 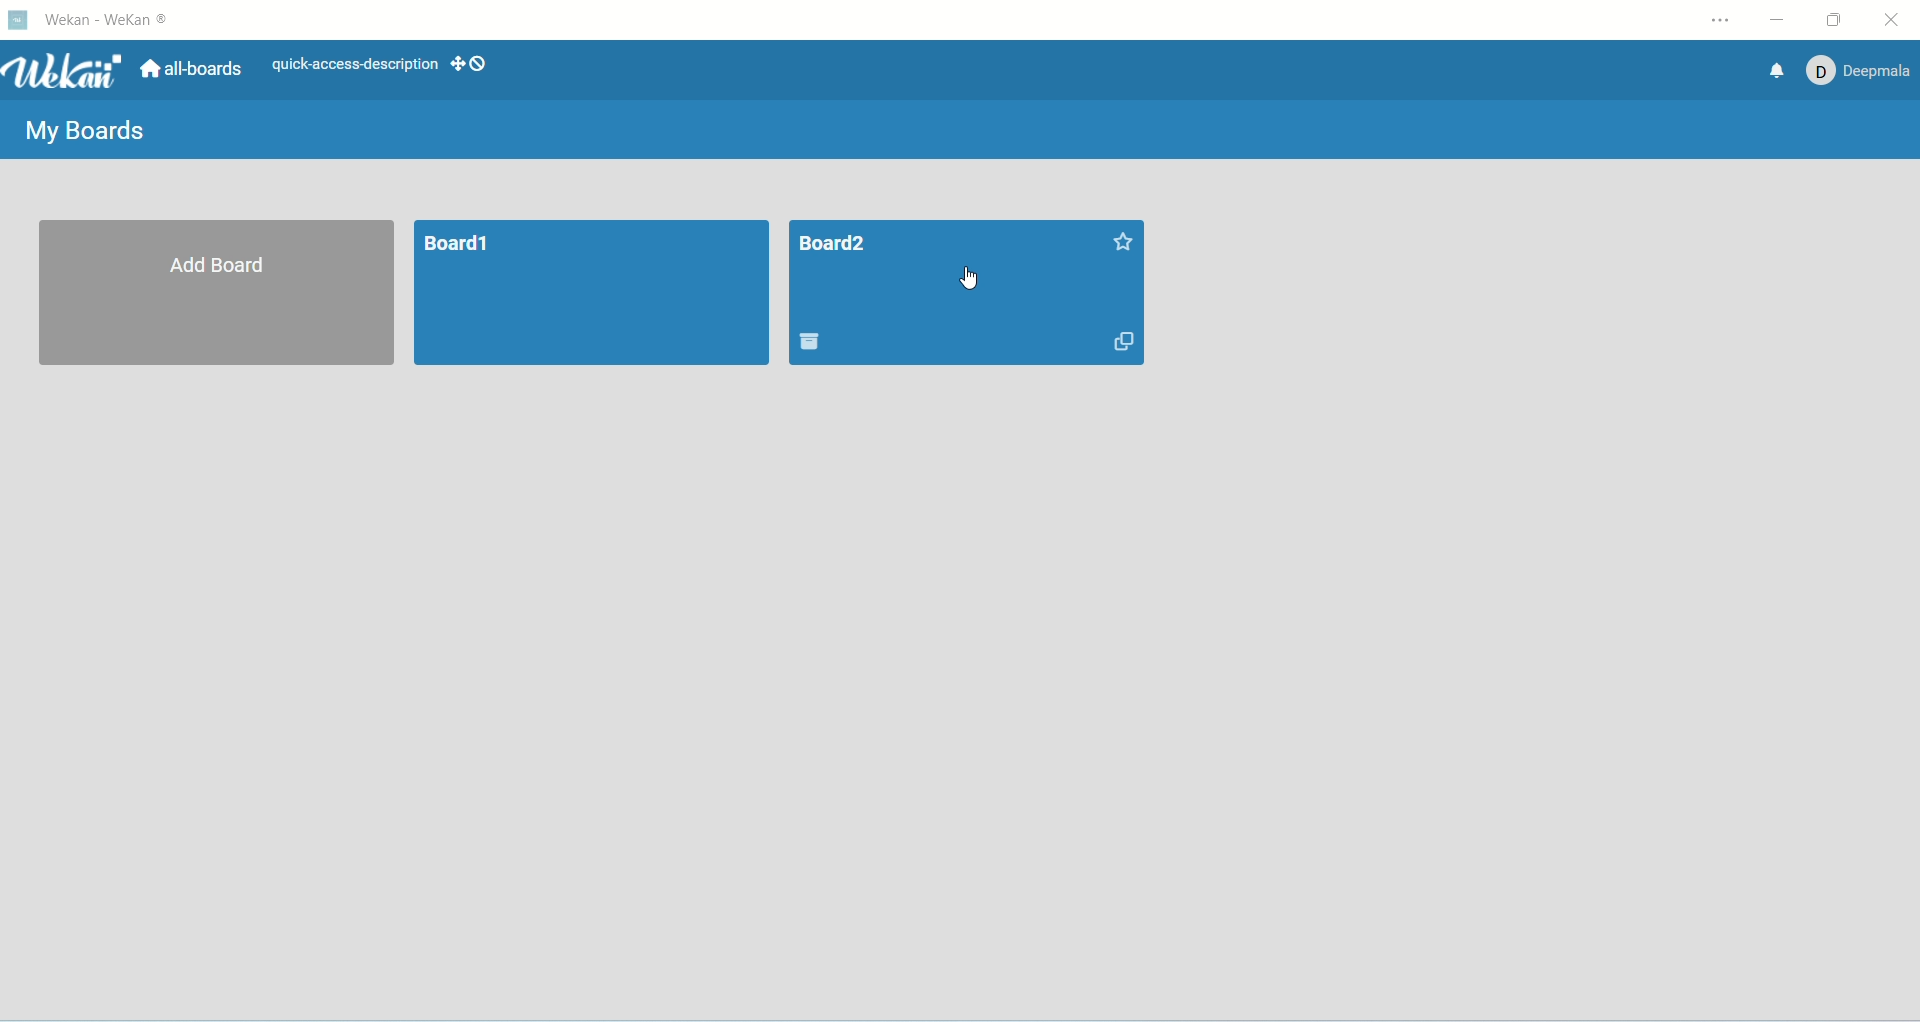 What do you see at coordinates (347, 64) in the screenshot?
I see `text` at bounding box center [347, 64].